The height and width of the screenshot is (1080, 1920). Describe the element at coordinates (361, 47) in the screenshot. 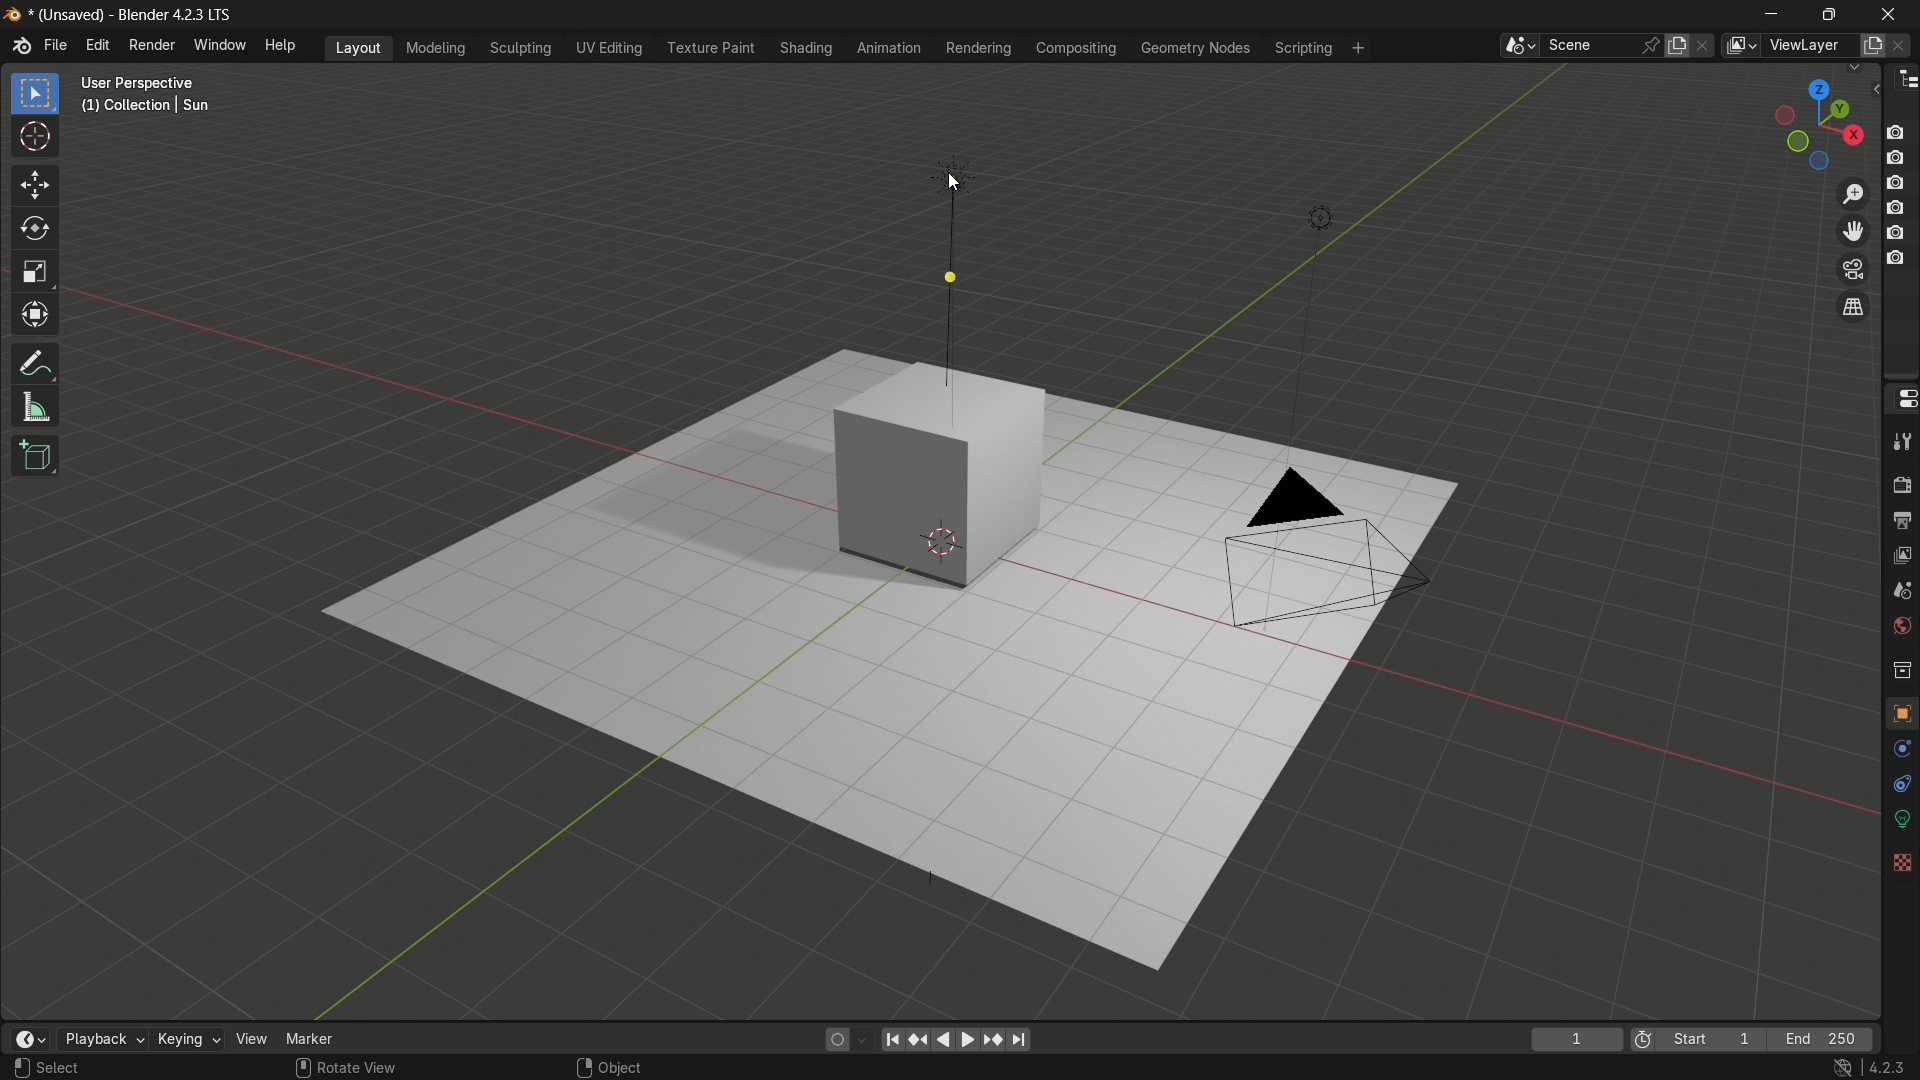

I see `layout` at that location.